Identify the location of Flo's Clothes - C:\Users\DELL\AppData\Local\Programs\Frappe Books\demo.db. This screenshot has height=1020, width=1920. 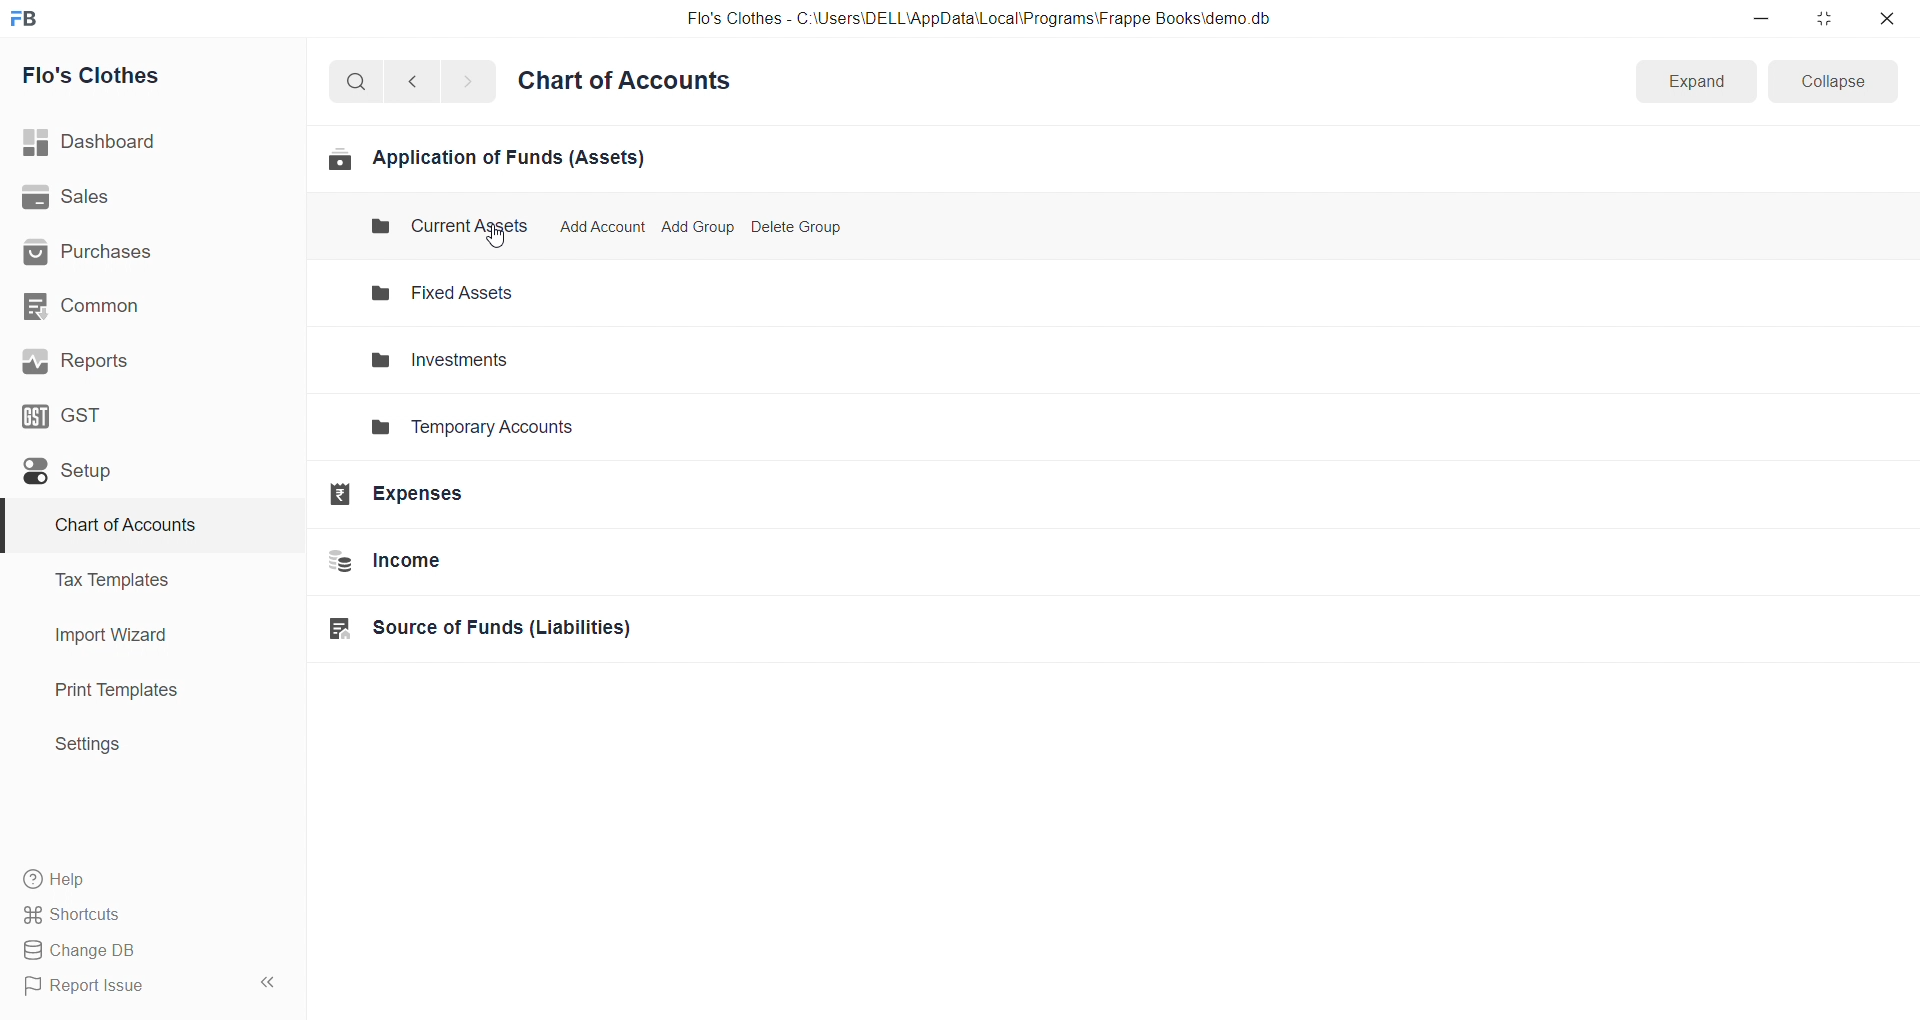
(979, 19).